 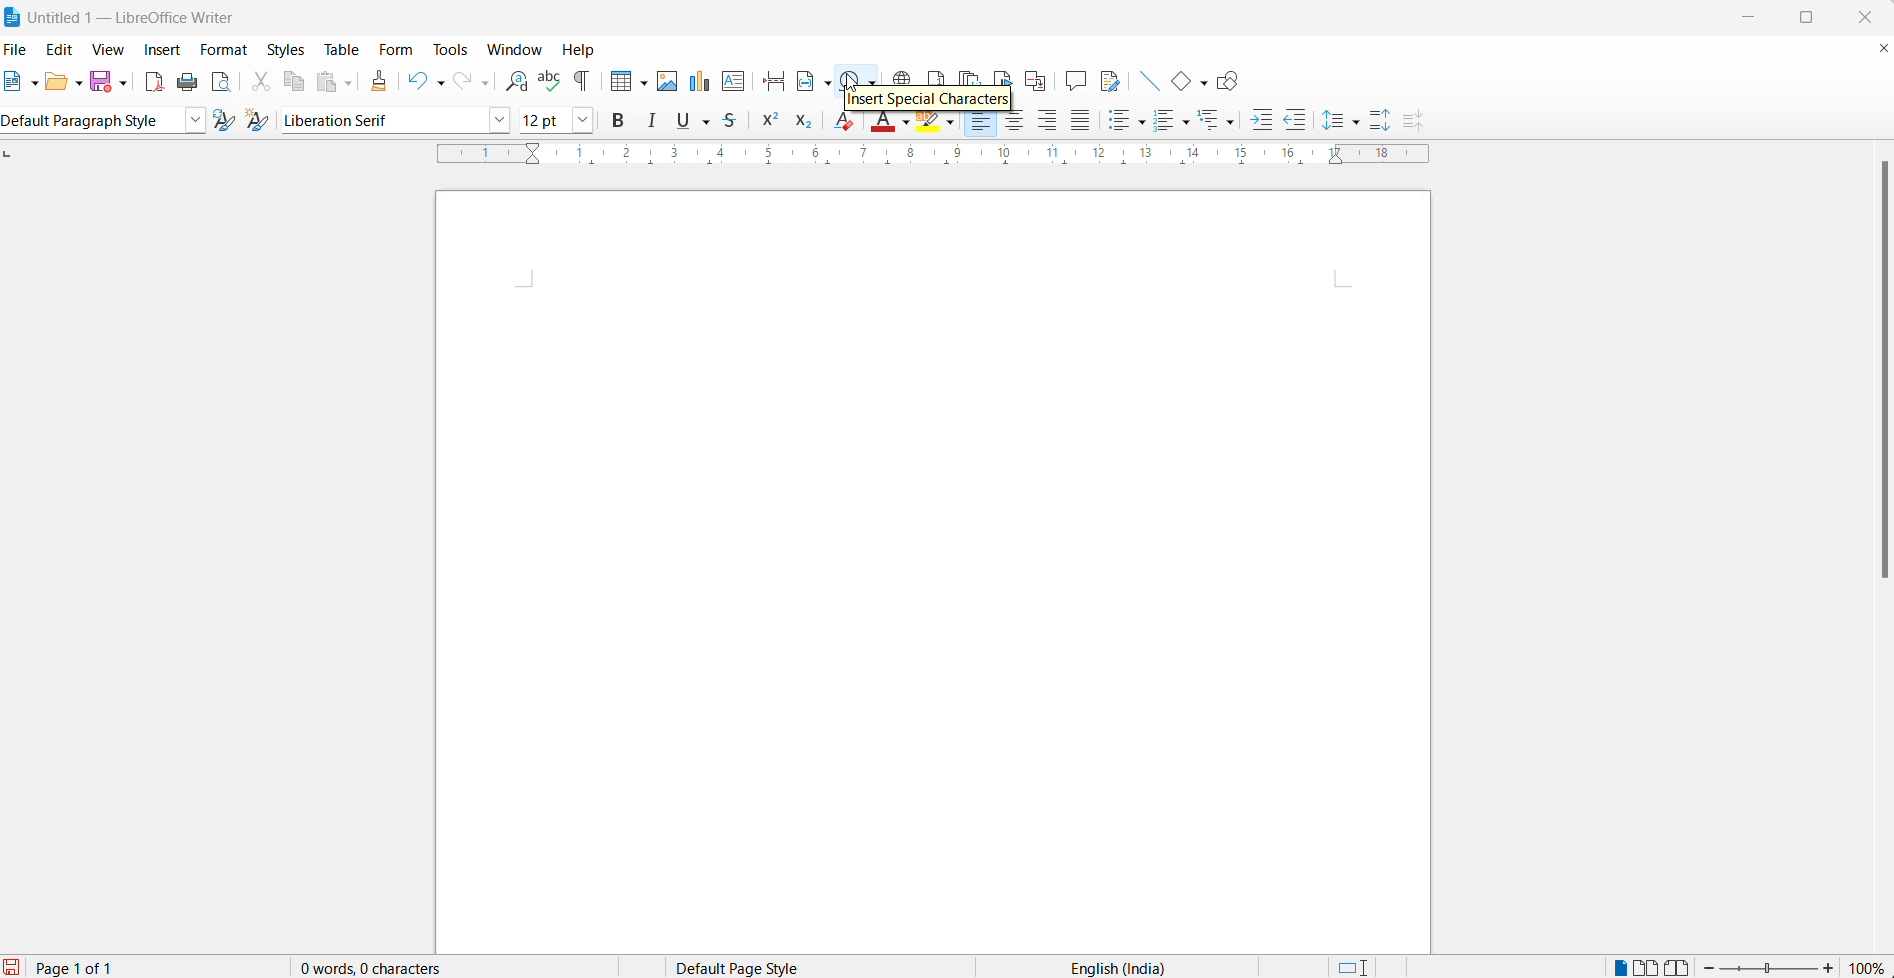 I want to click on justified, so click(x=1084, y=122).